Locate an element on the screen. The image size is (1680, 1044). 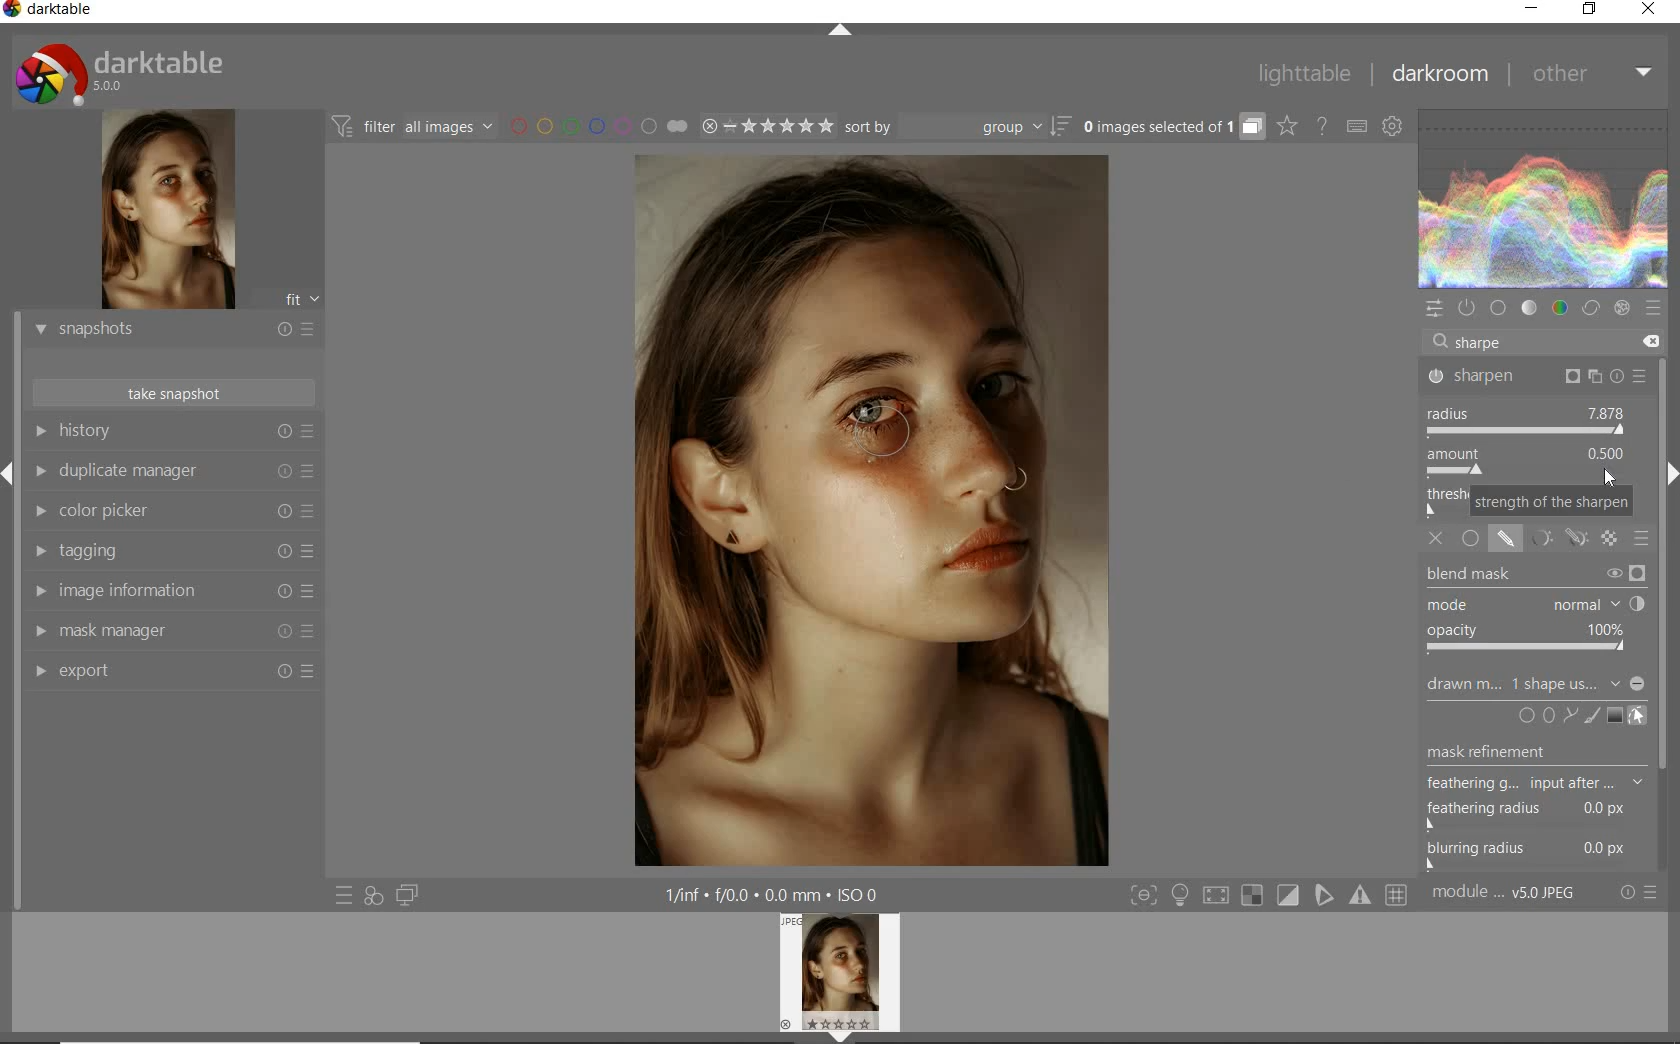
ADD CIRCLE, ELLIPSE, OR ADD PATH is located at coordinates (1546, 714).